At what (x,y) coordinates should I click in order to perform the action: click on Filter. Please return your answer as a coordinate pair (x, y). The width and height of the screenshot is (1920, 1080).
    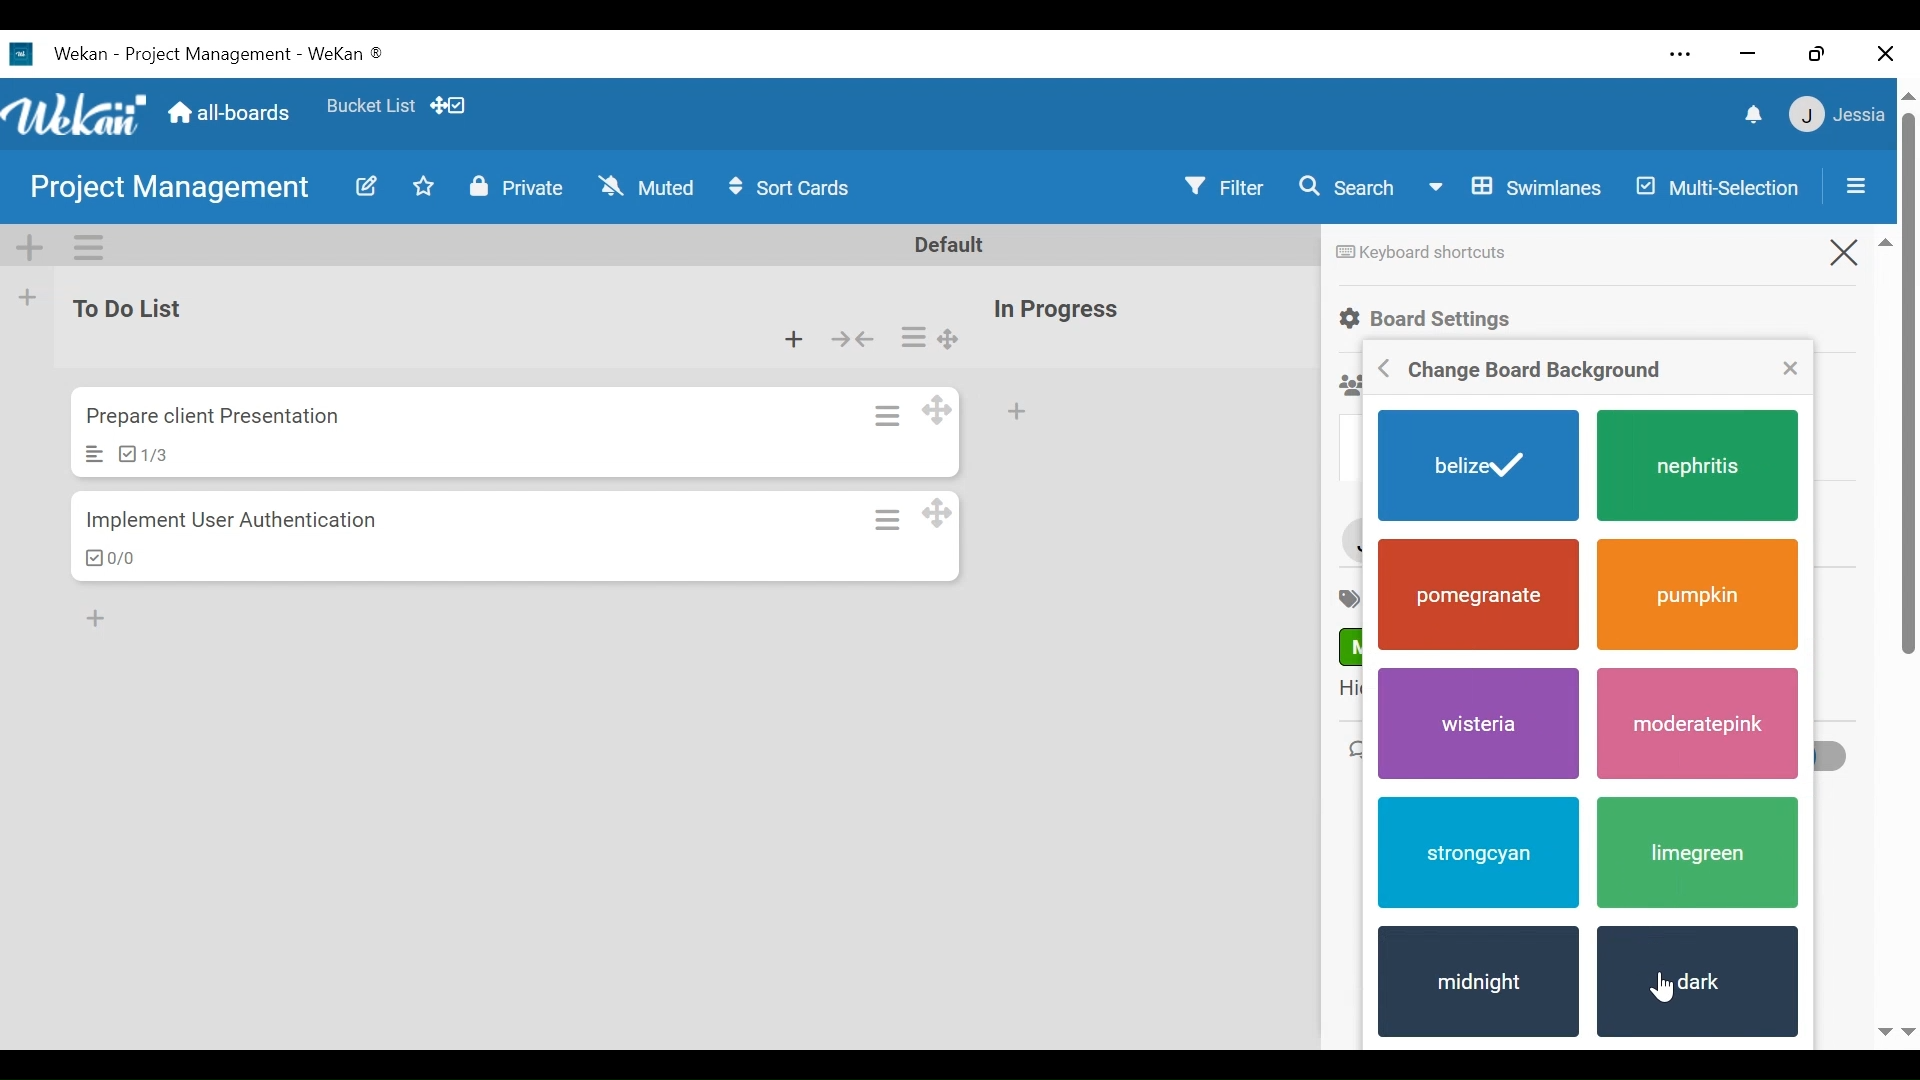
    Looking at the image, I should click on (1231, 184).